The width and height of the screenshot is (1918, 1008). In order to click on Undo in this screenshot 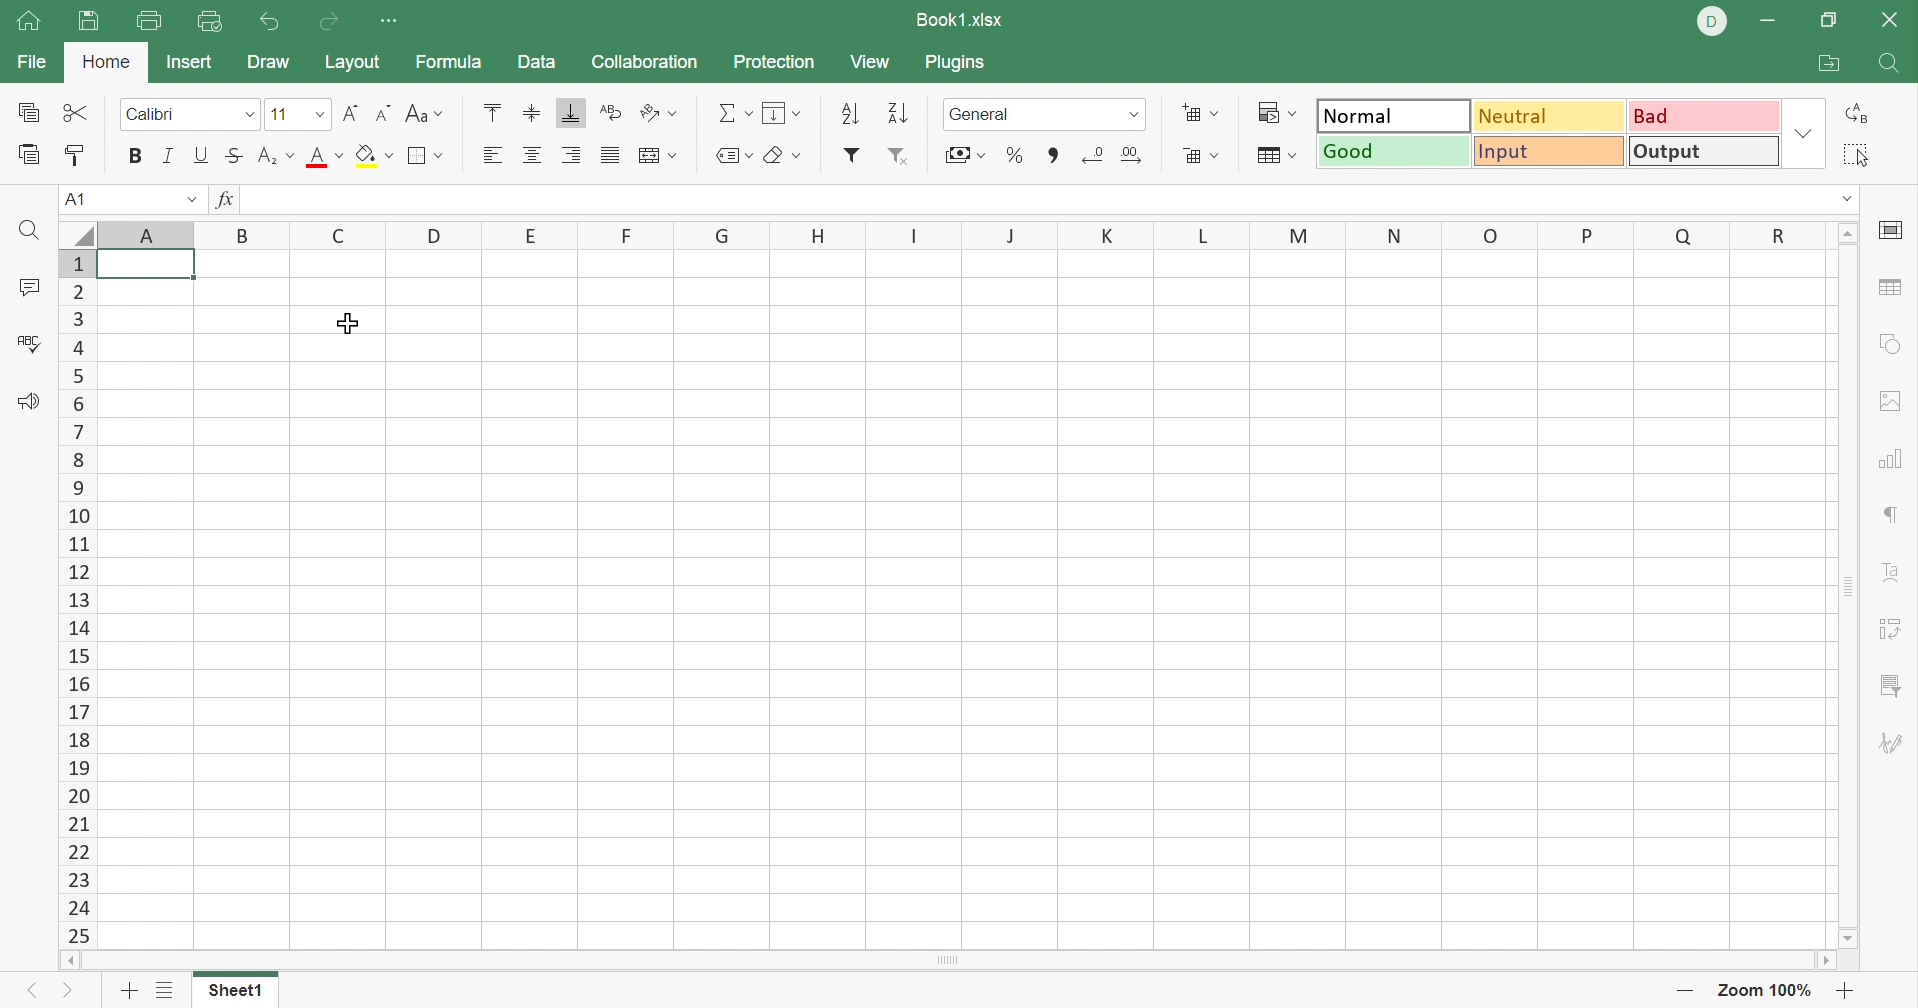, I will do `click(272, 21)`.